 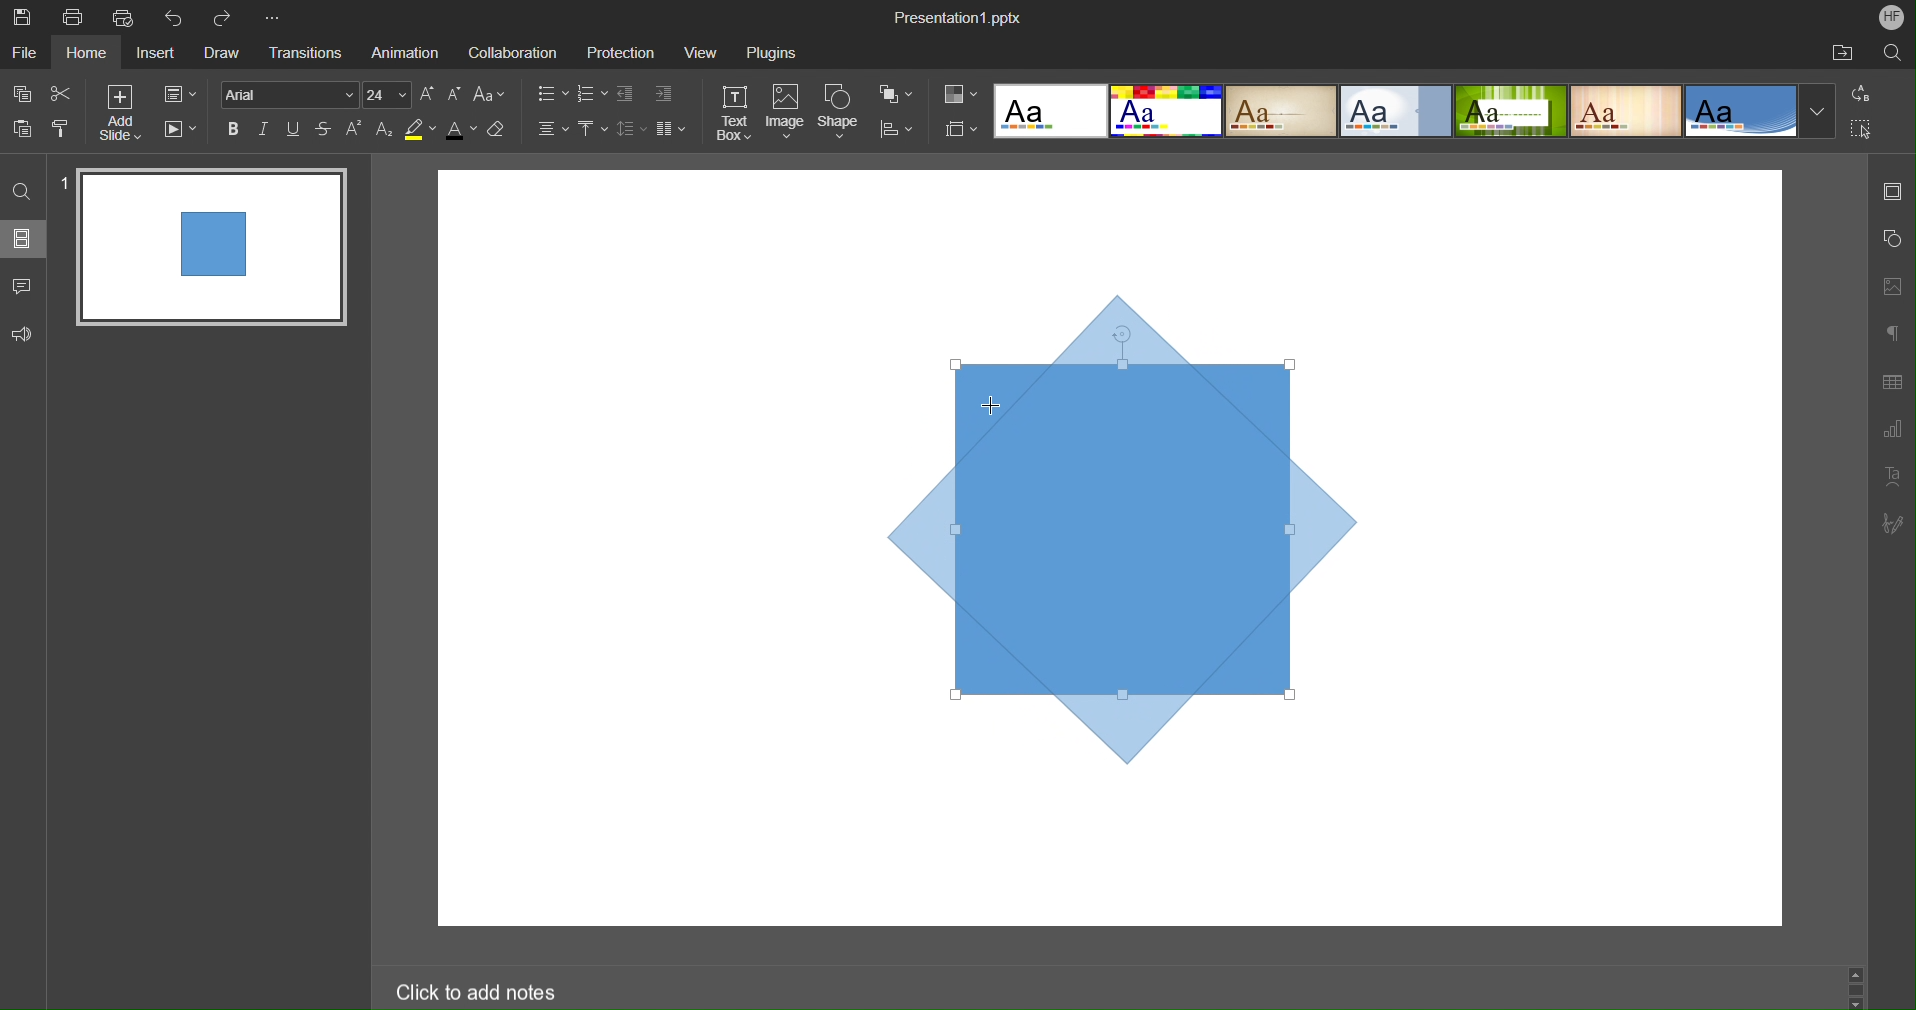 I want to click on Slide Size, so click(x=959, y=128).